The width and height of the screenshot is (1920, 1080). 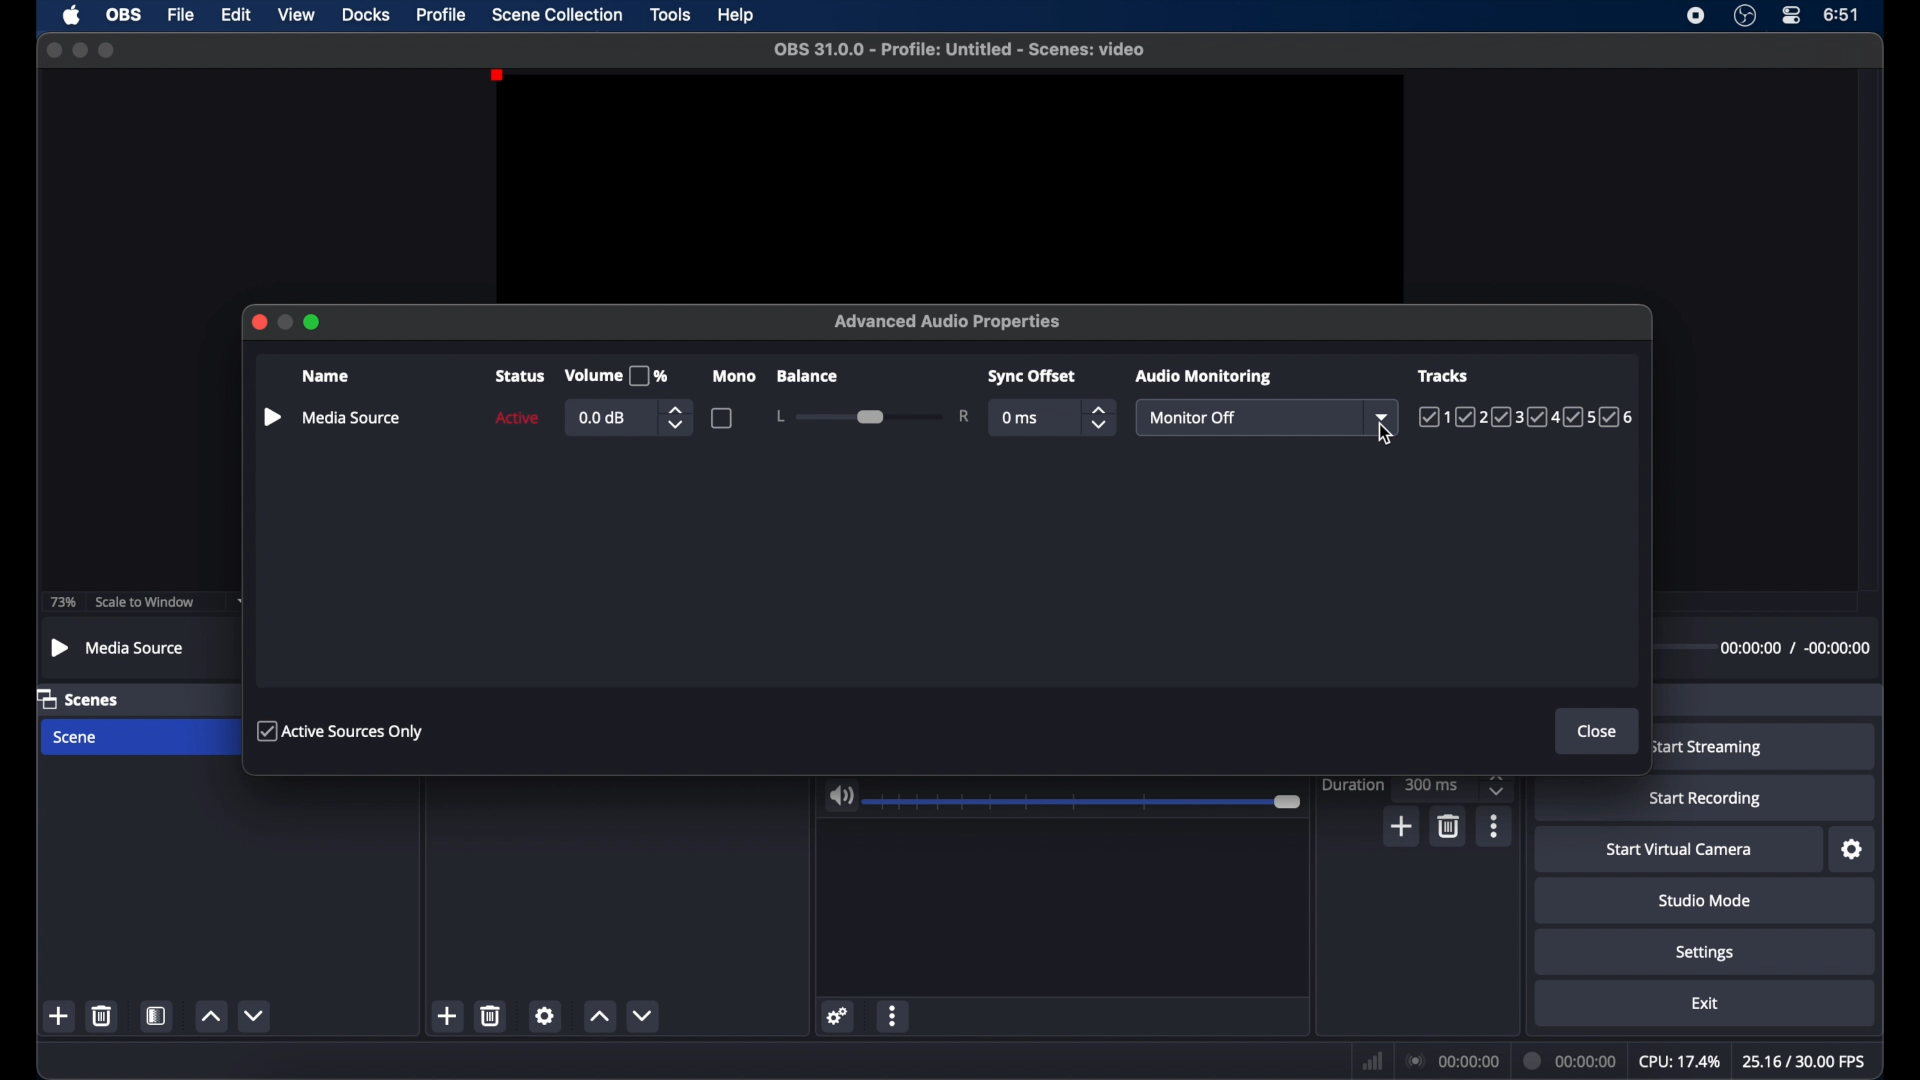 What do you see at coordinates (616, 376) in the screenshot?
I see `volume` at bounding box center [616, 376].